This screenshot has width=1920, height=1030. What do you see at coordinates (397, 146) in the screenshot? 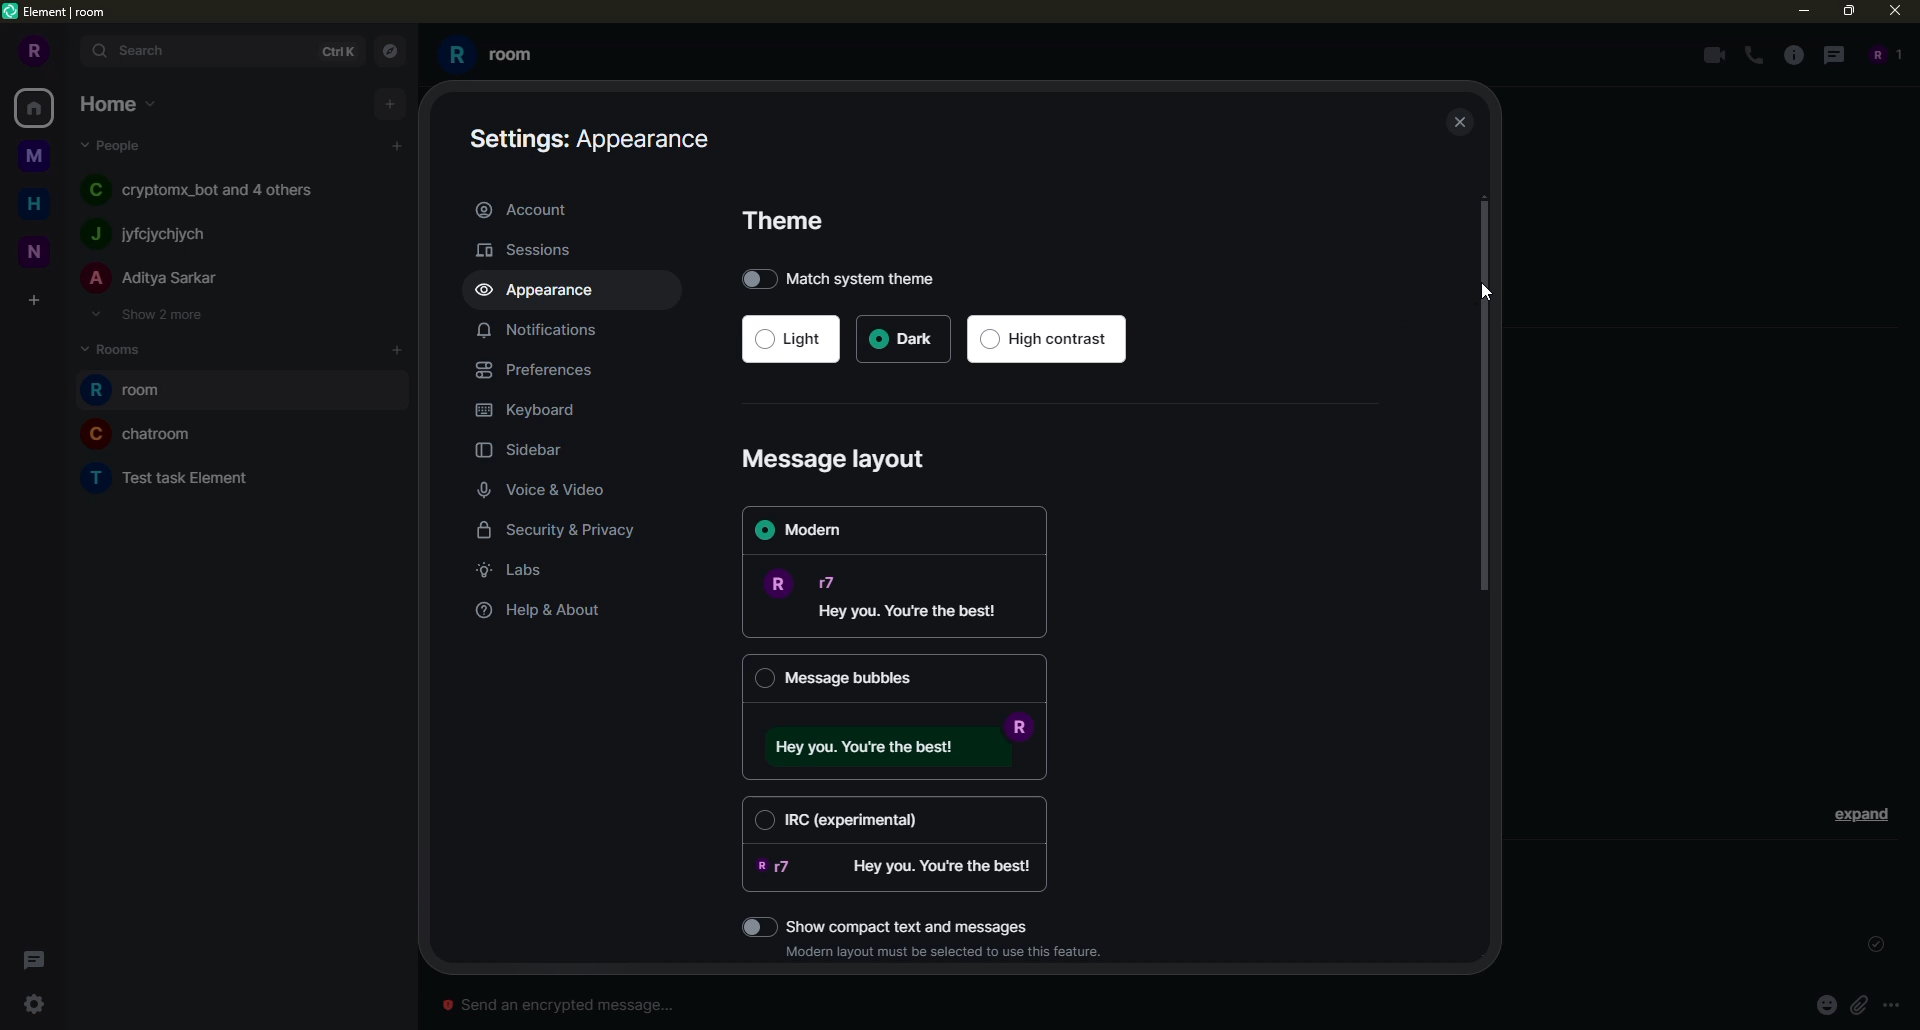
I see `add` at bounding box center [397, 146].